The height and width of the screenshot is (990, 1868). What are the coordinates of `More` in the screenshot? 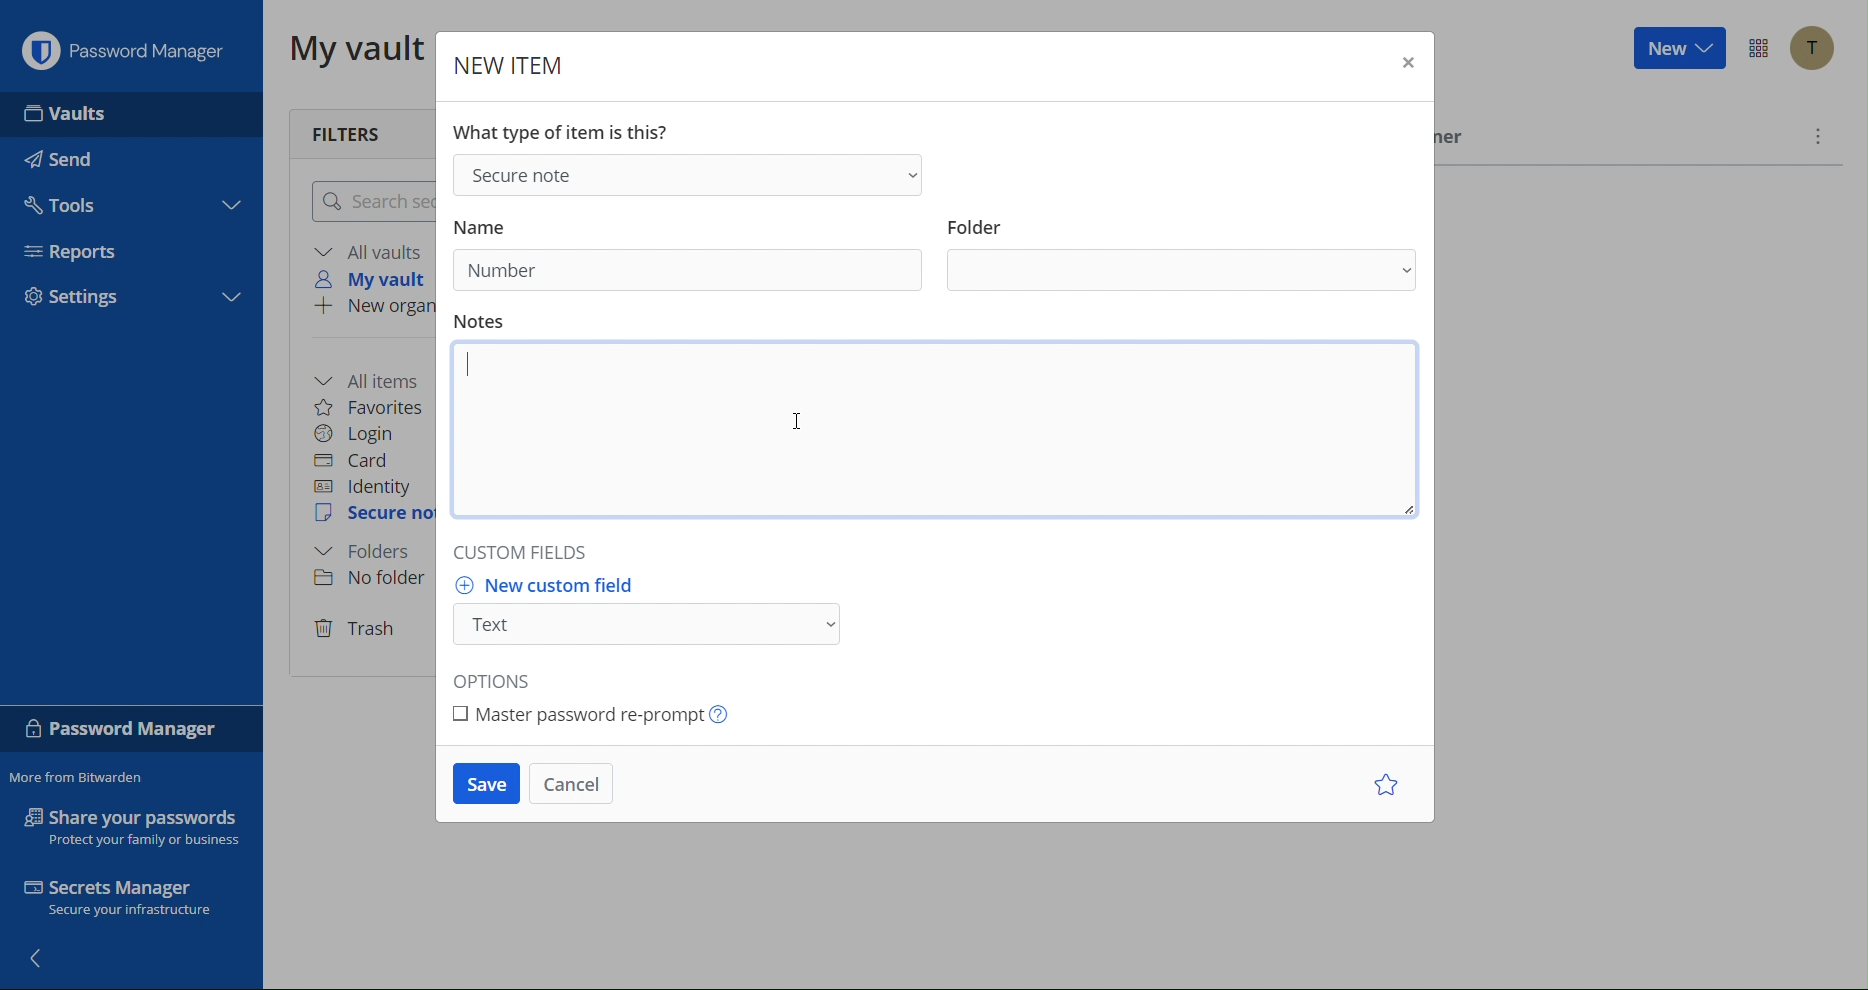 It's located at (1819, 135).